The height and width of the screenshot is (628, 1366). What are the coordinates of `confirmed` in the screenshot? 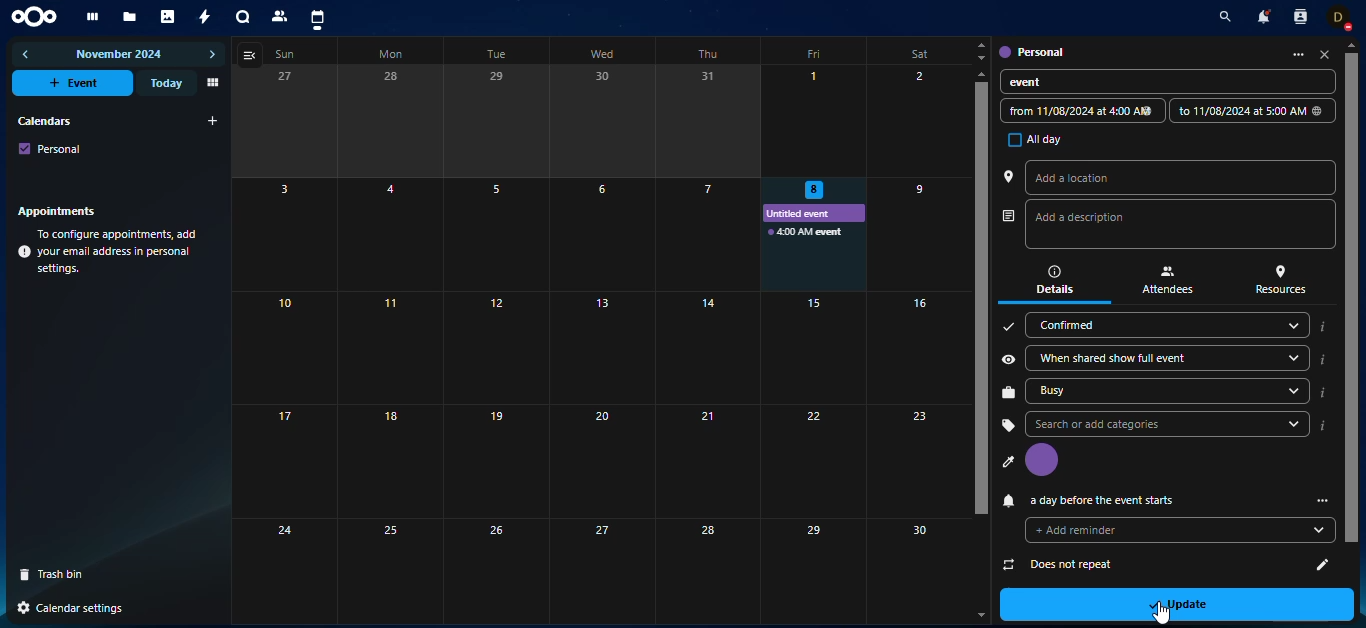 It's located at (1089, 323).